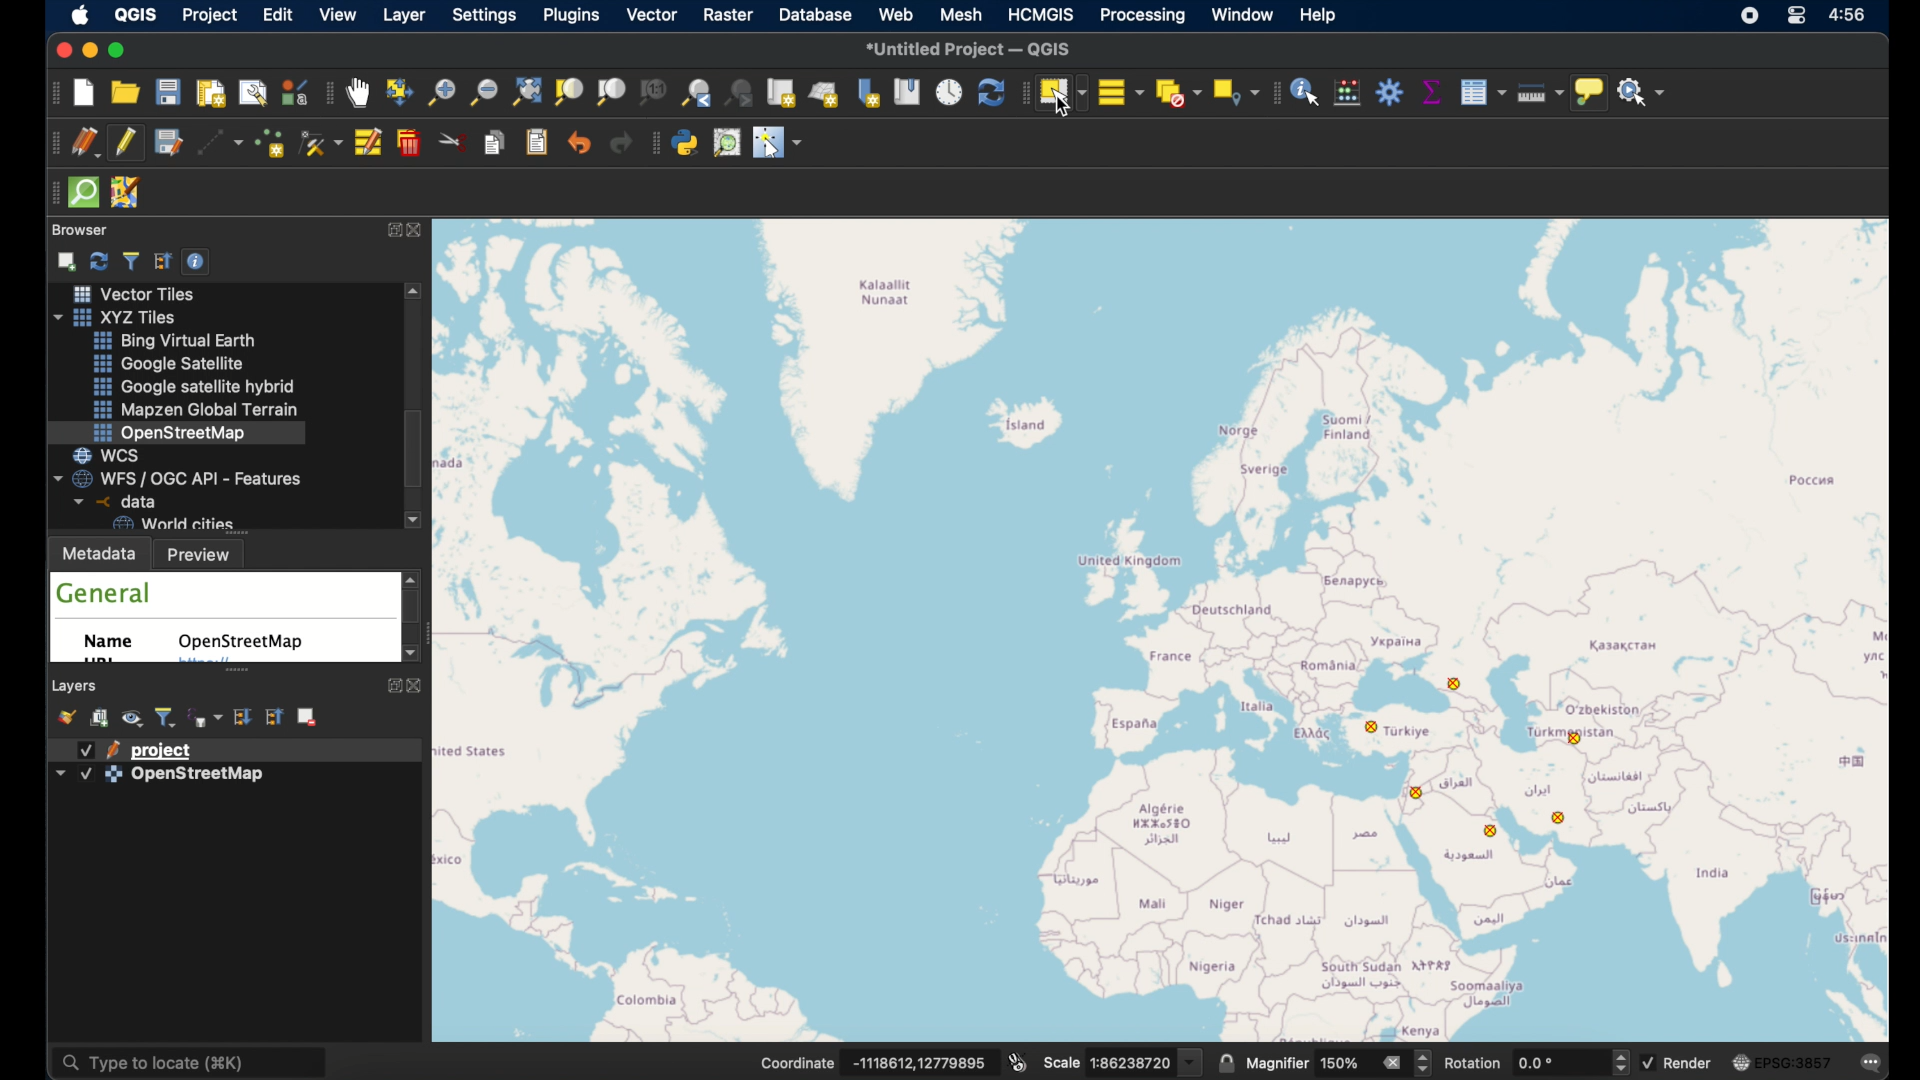 This screenshot has width=1920, height=1080. Describe the element at coordinates (782, 93) in the screenshot. I see `new map view` at that location.